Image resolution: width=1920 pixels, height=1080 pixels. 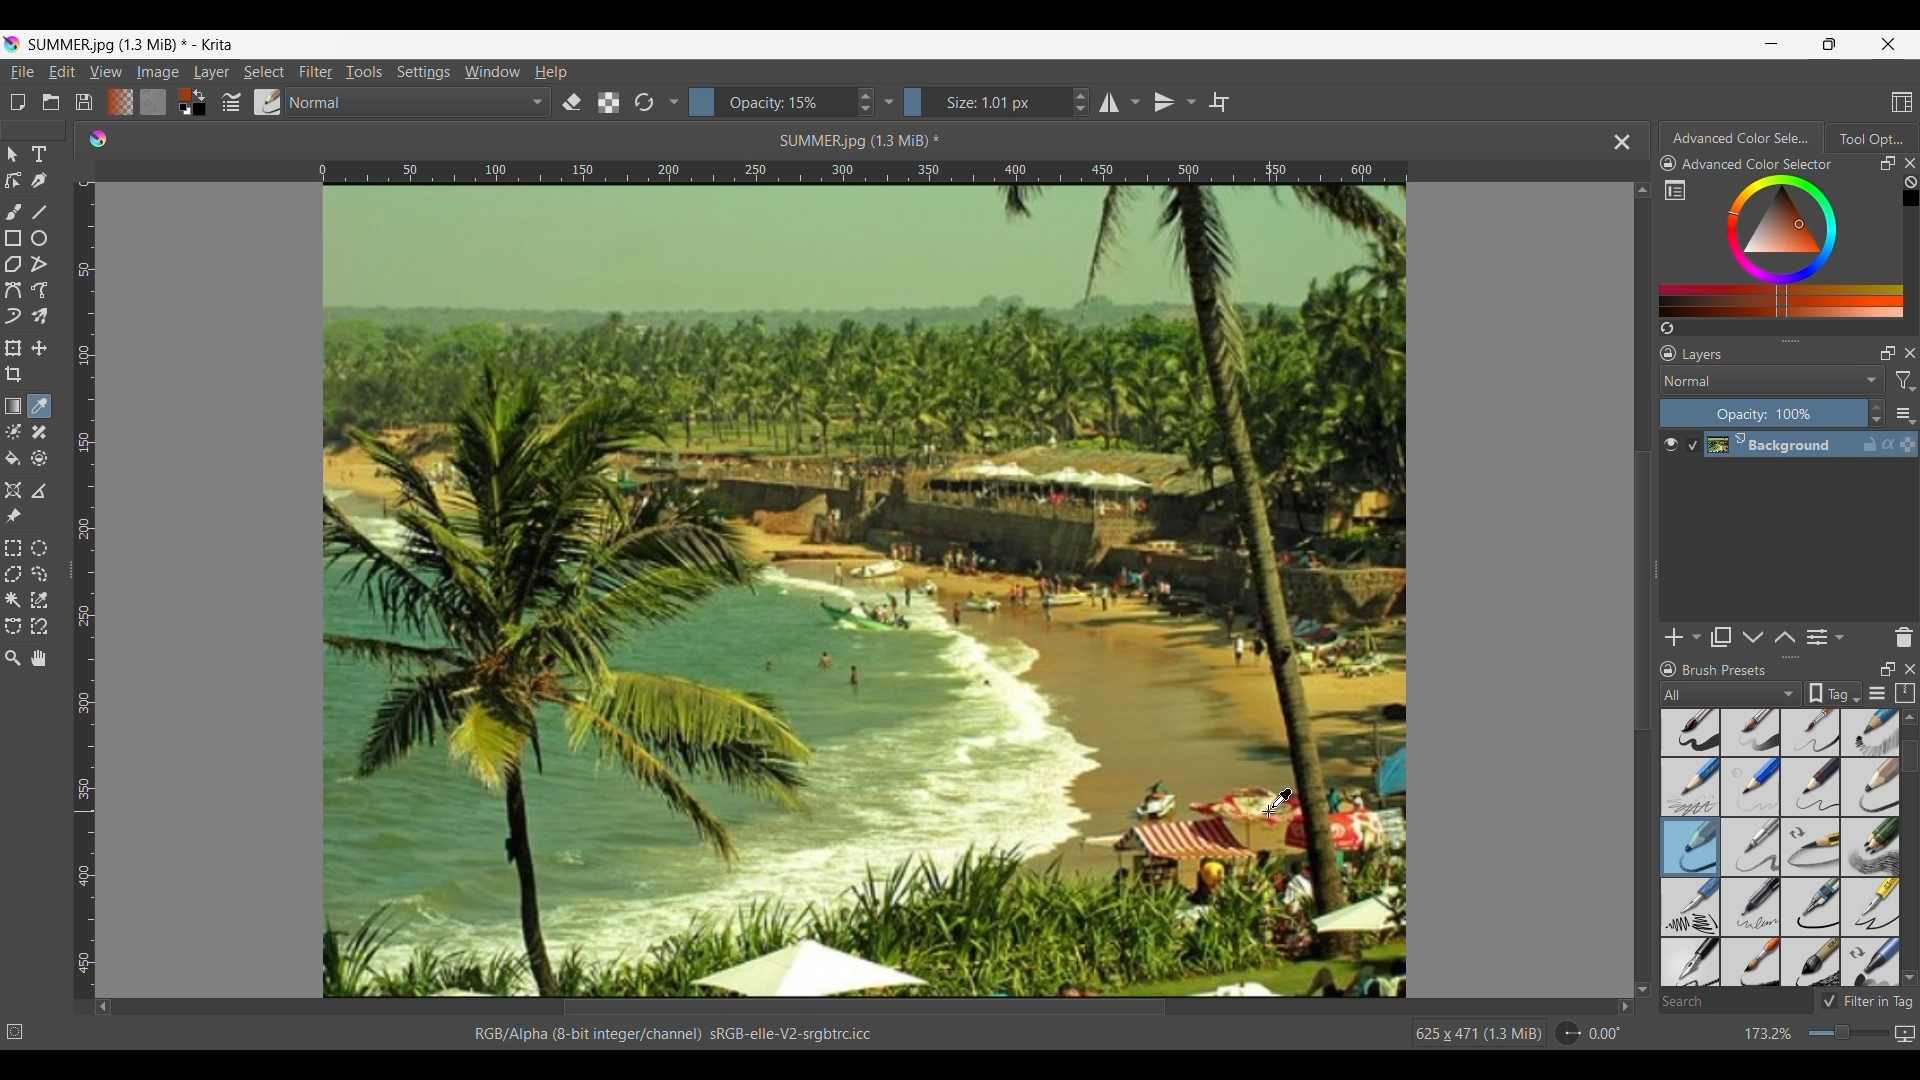 I want to click on Search, so click(x=1735, y=1003).